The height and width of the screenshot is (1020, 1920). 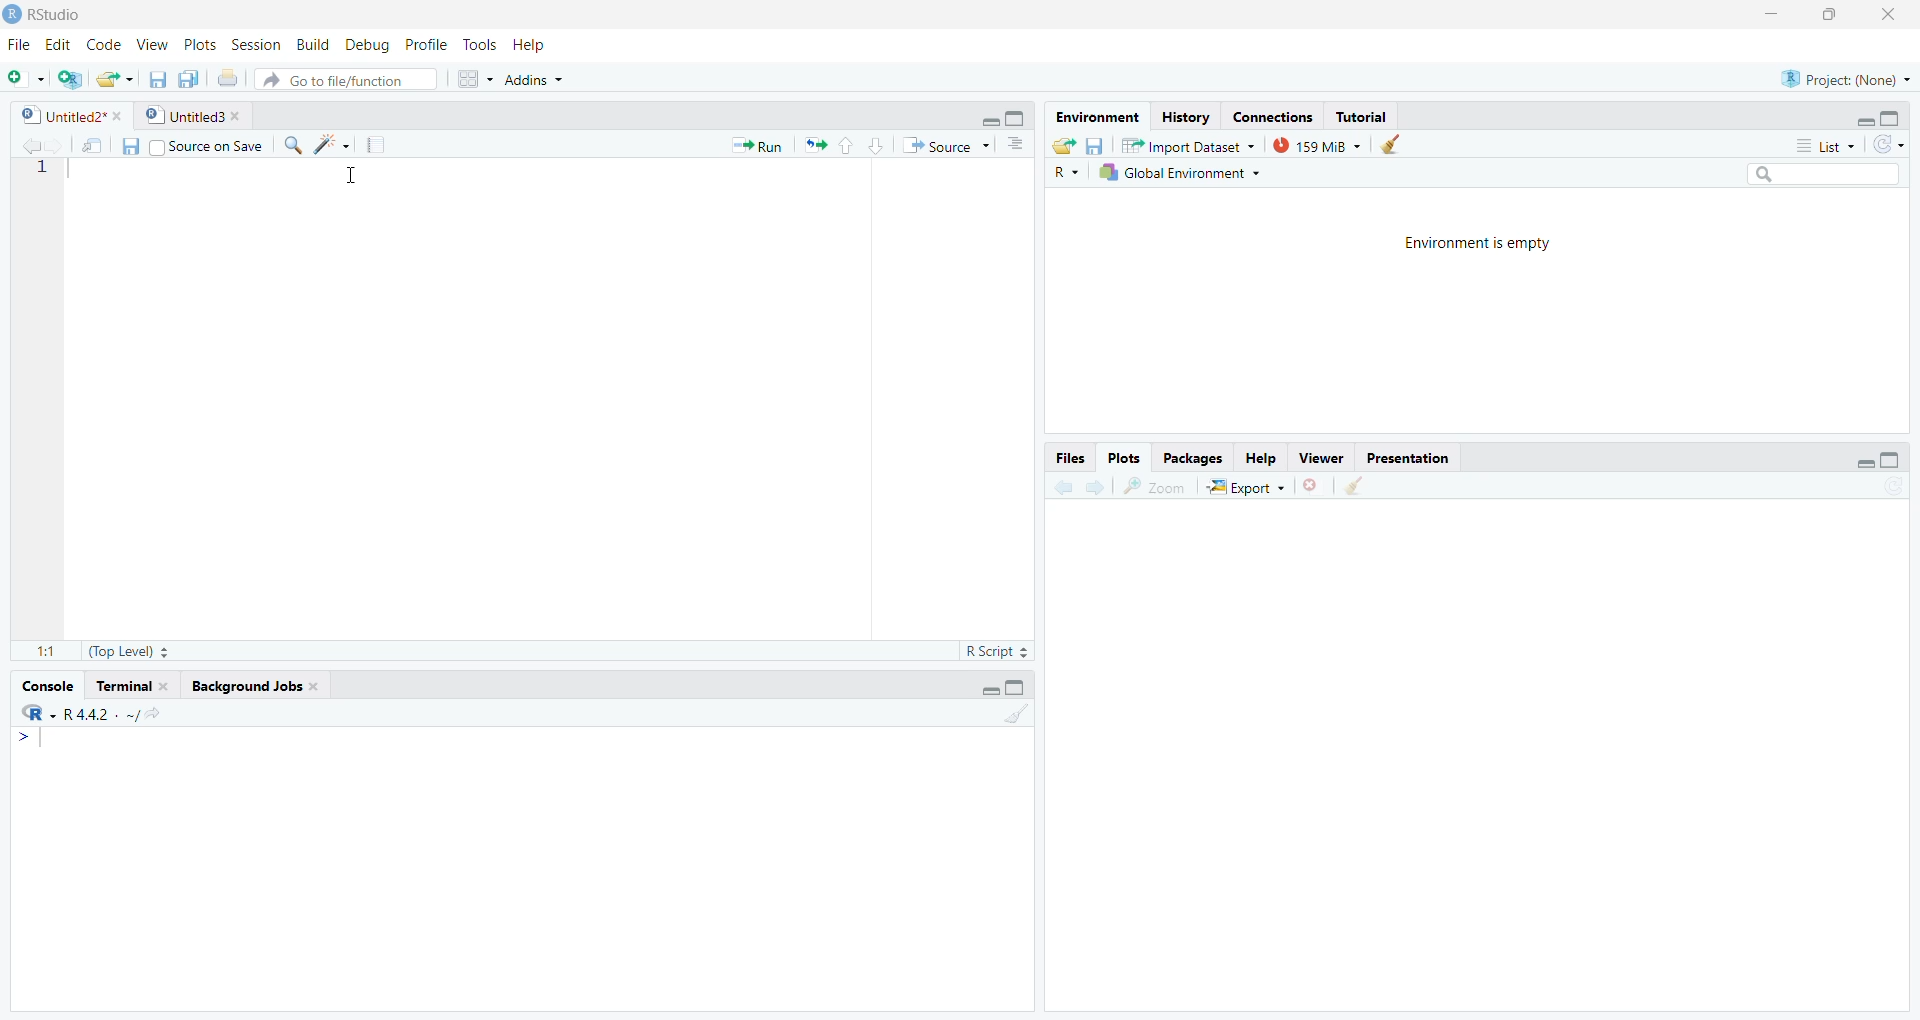 I want to click on List , so click(x=1825, y=146).